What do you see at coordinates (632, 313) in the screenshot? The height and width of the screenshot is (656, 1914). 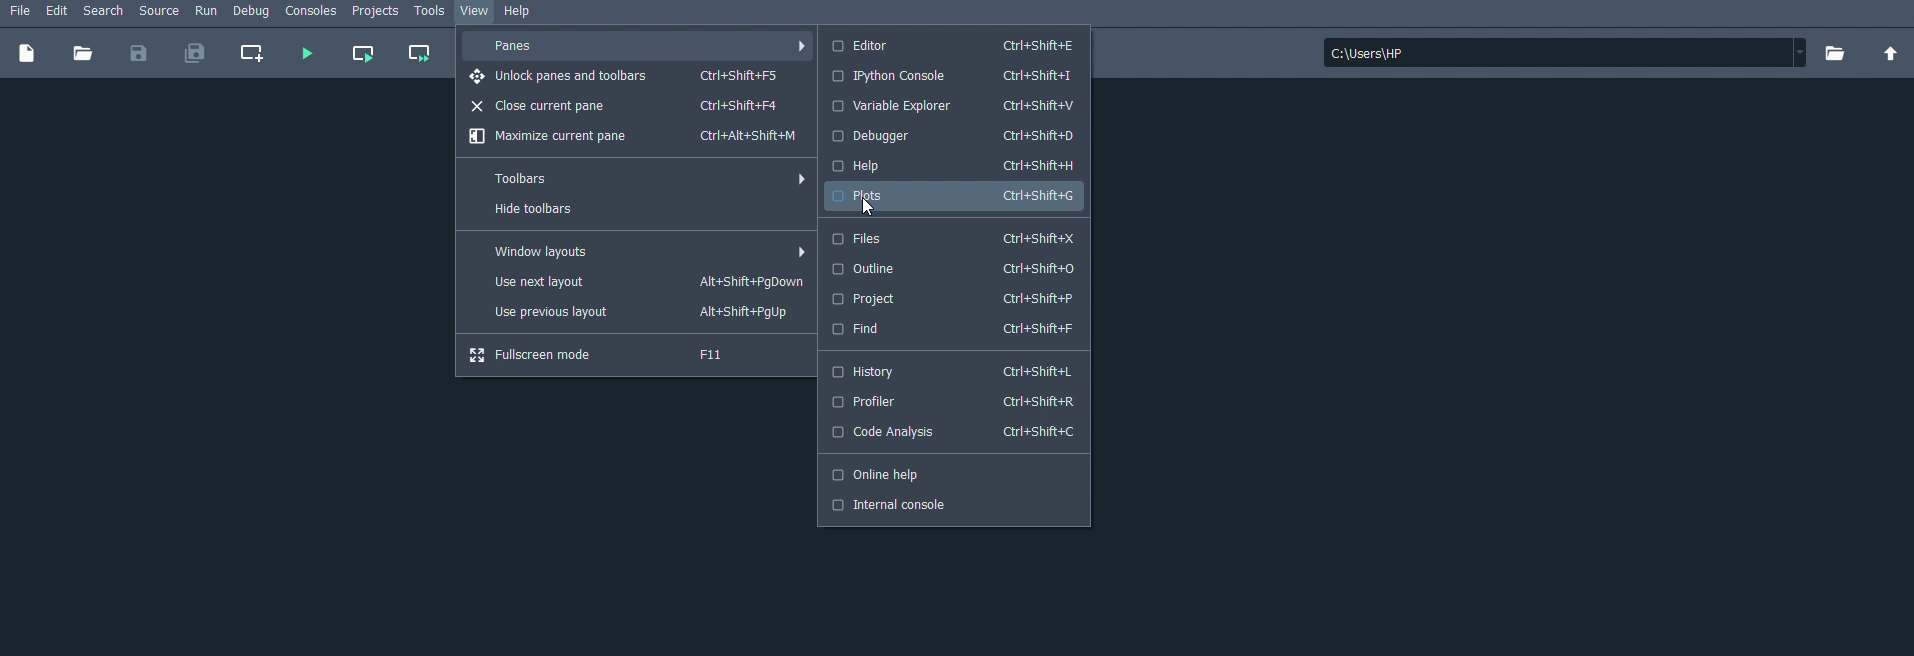 I see `Use previous layout` at bounding box center [632, 313].